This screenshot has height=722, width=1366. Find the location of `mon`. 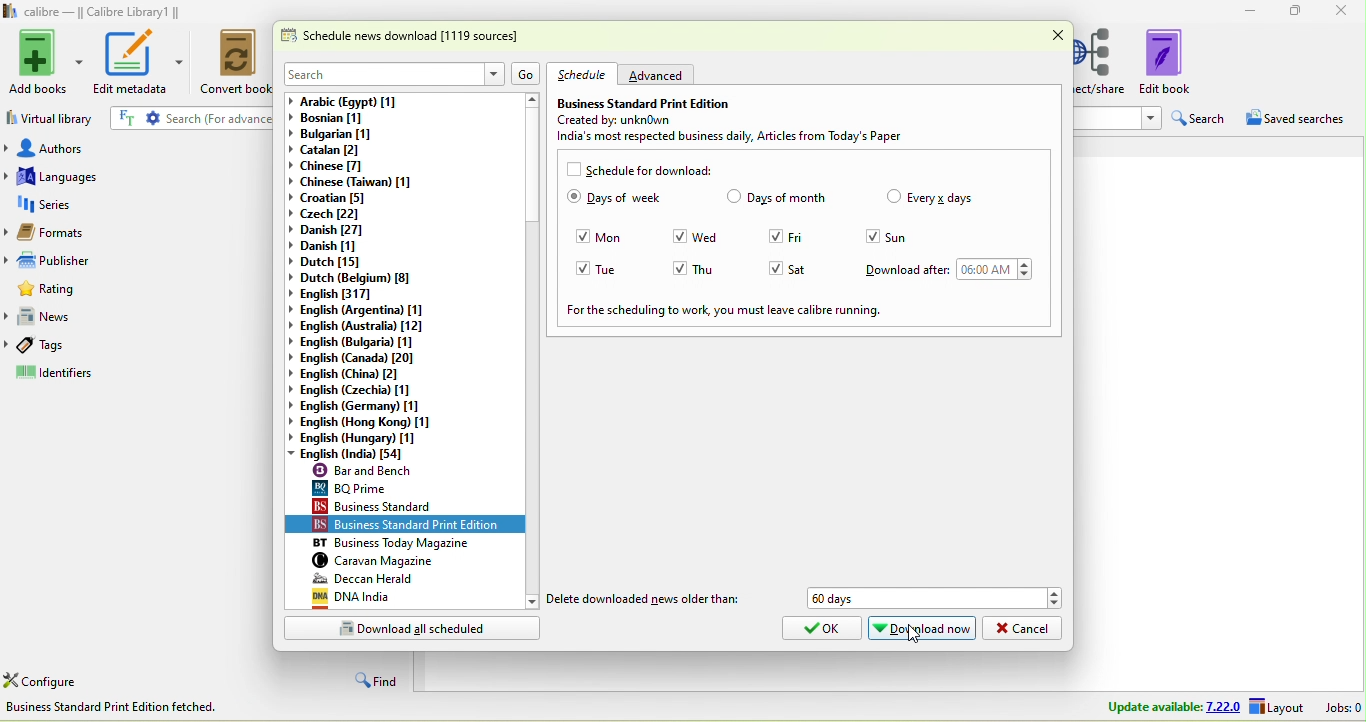

mon is located at coordinates (617, 238).